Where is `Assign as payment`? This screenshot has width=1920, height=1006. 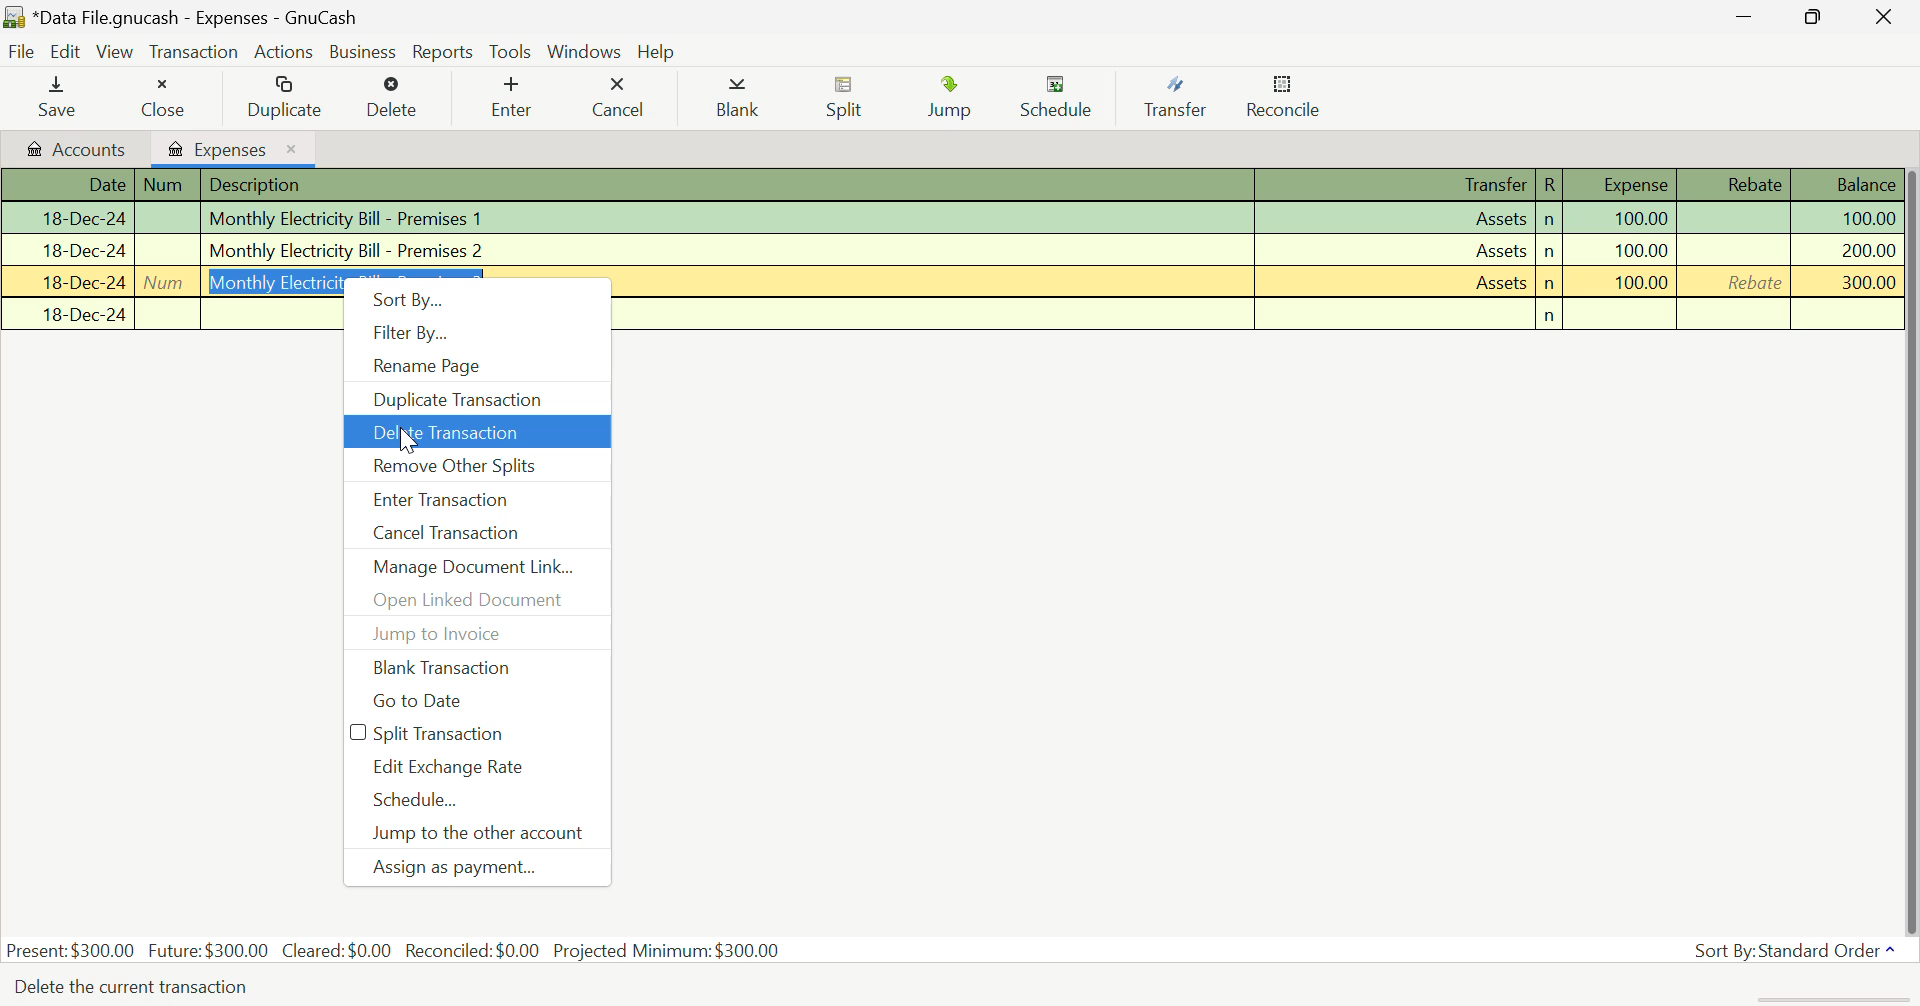 Assign as payment is located at coordinates (475, 869).